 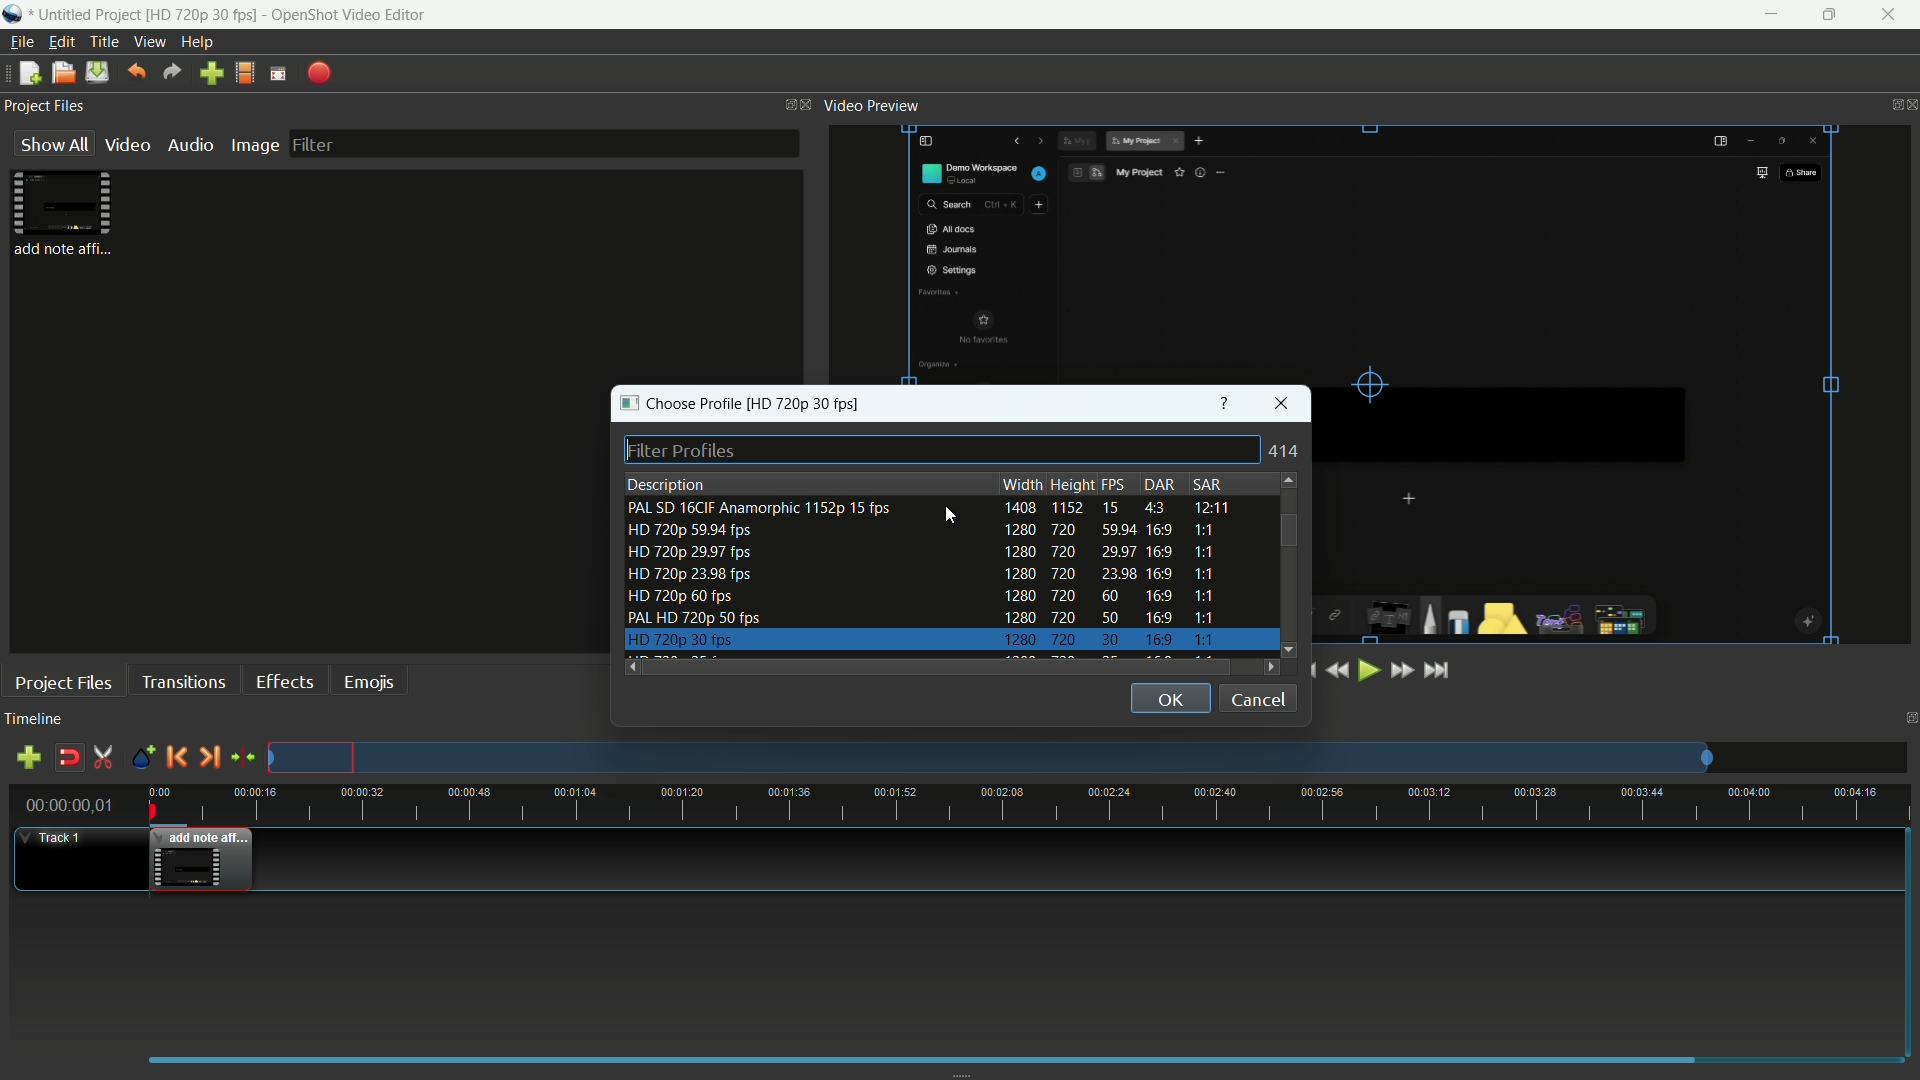 What do you see at coordinates (104, 757) in the screenshot?
I see `enable razor` at bounding box center [104, 757].